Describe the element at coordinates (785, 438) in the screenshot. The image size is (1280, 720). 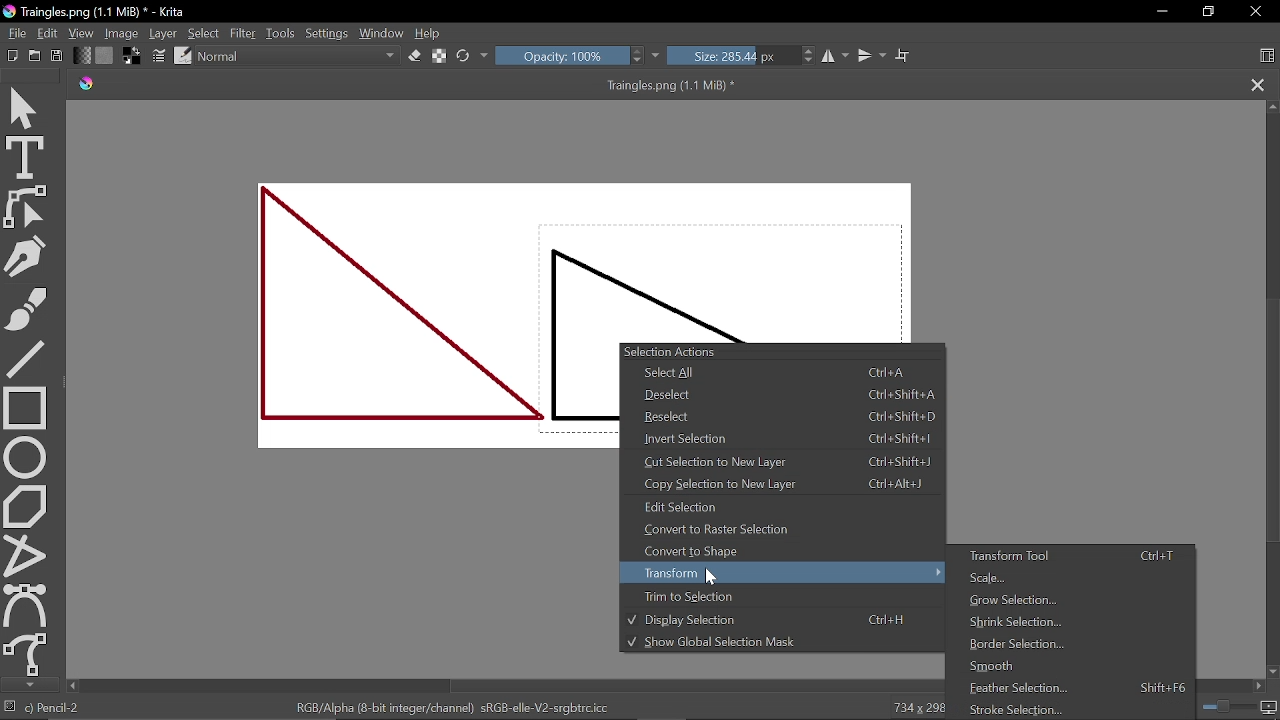
I see `Invert selection` at that location.